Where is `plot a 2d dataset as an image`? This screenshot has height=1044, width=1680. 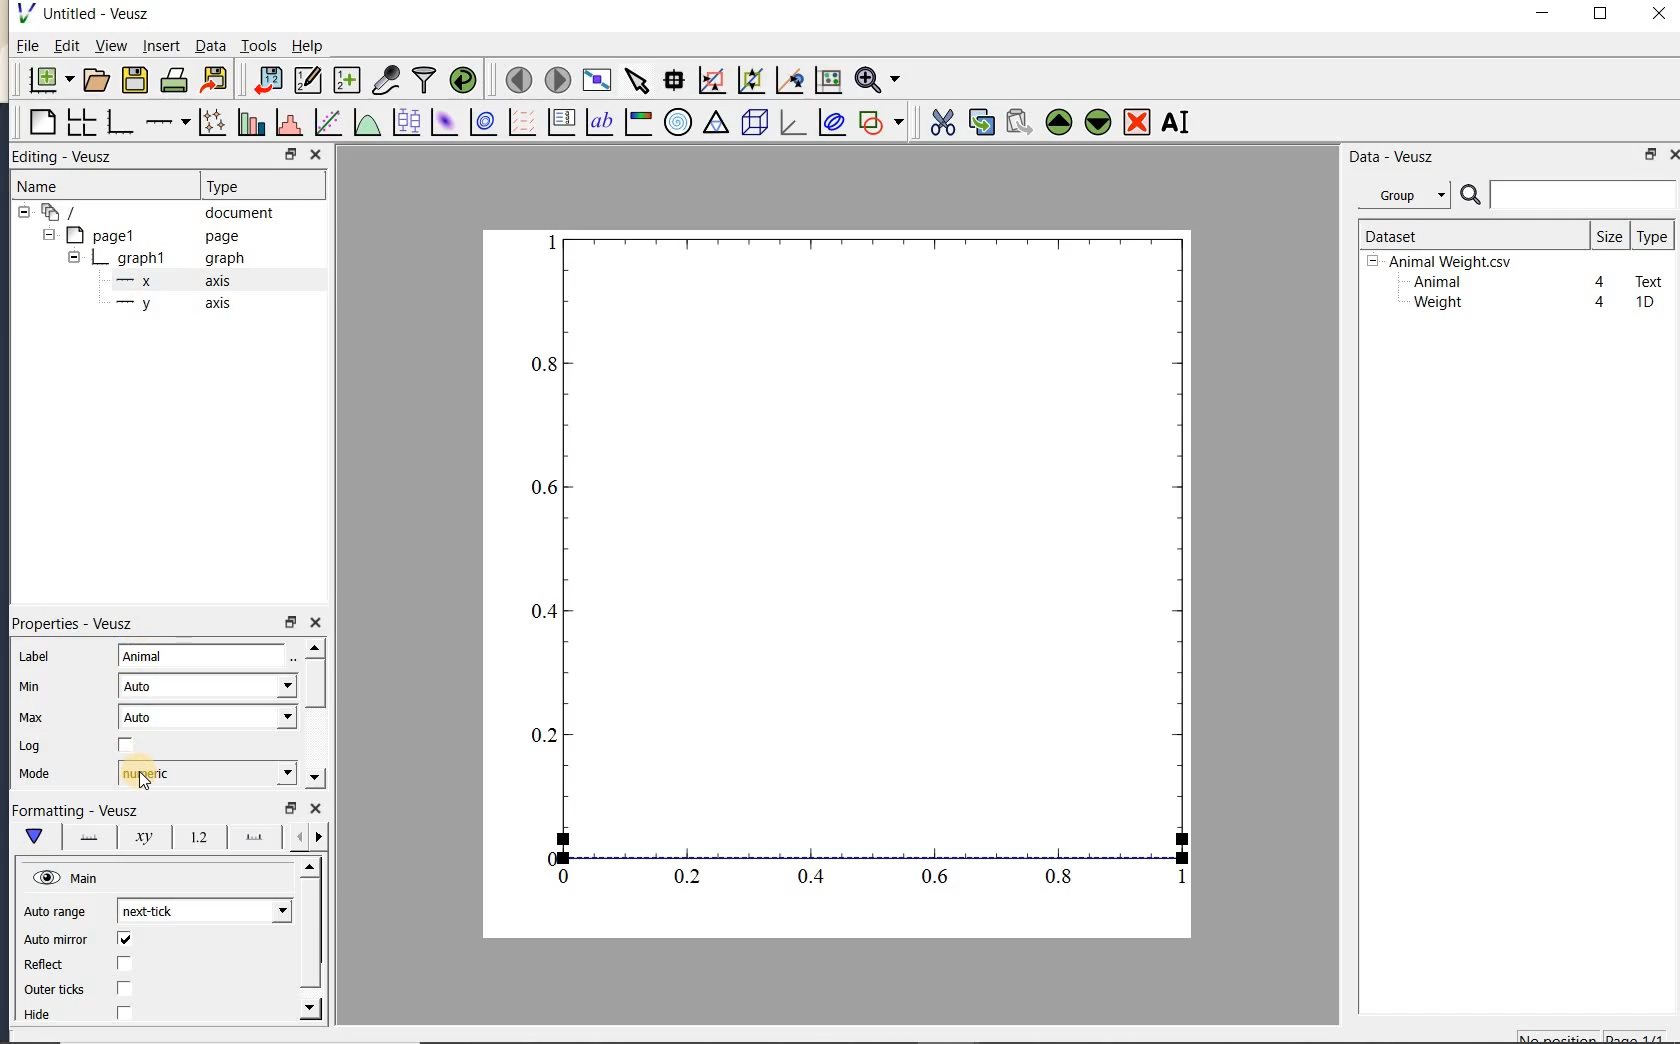 plot a 2d dataset as an image is located at coordinates (443, 122).